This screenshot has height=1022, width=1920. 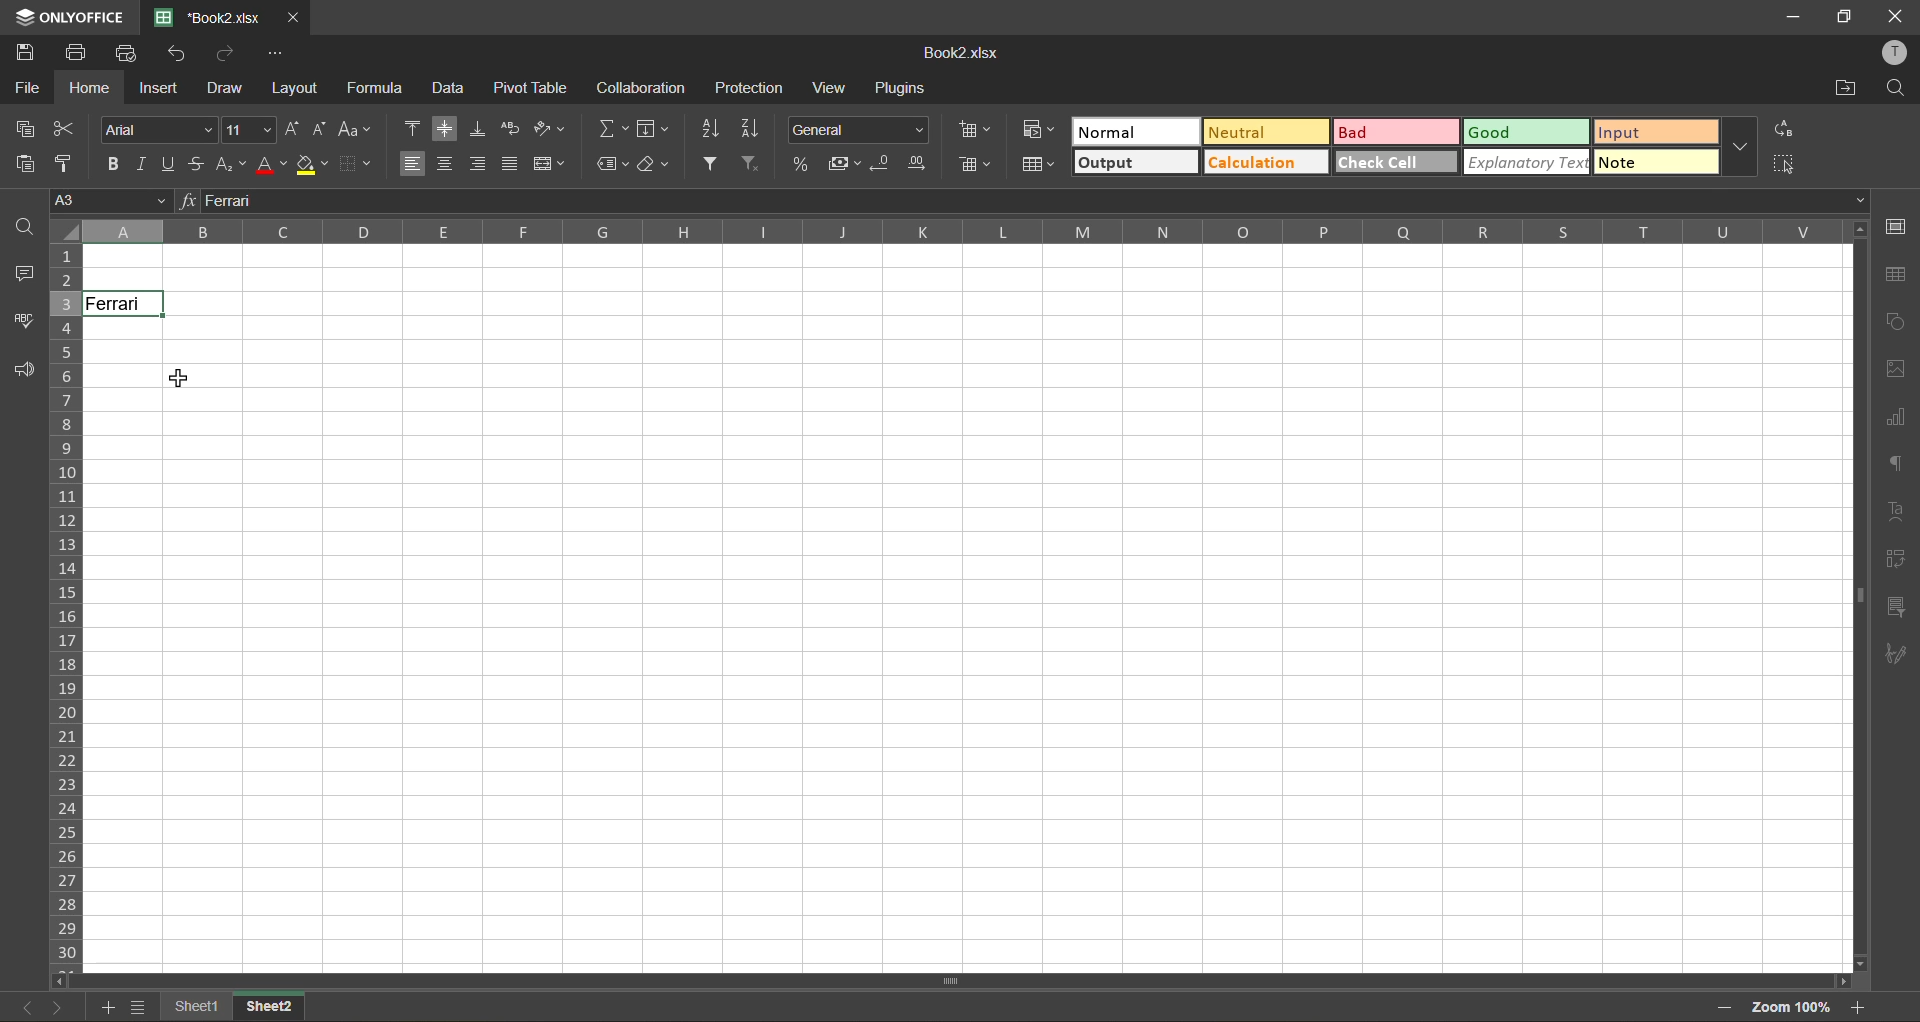 I want to click on scroll up, so click(x=1857, y=231).